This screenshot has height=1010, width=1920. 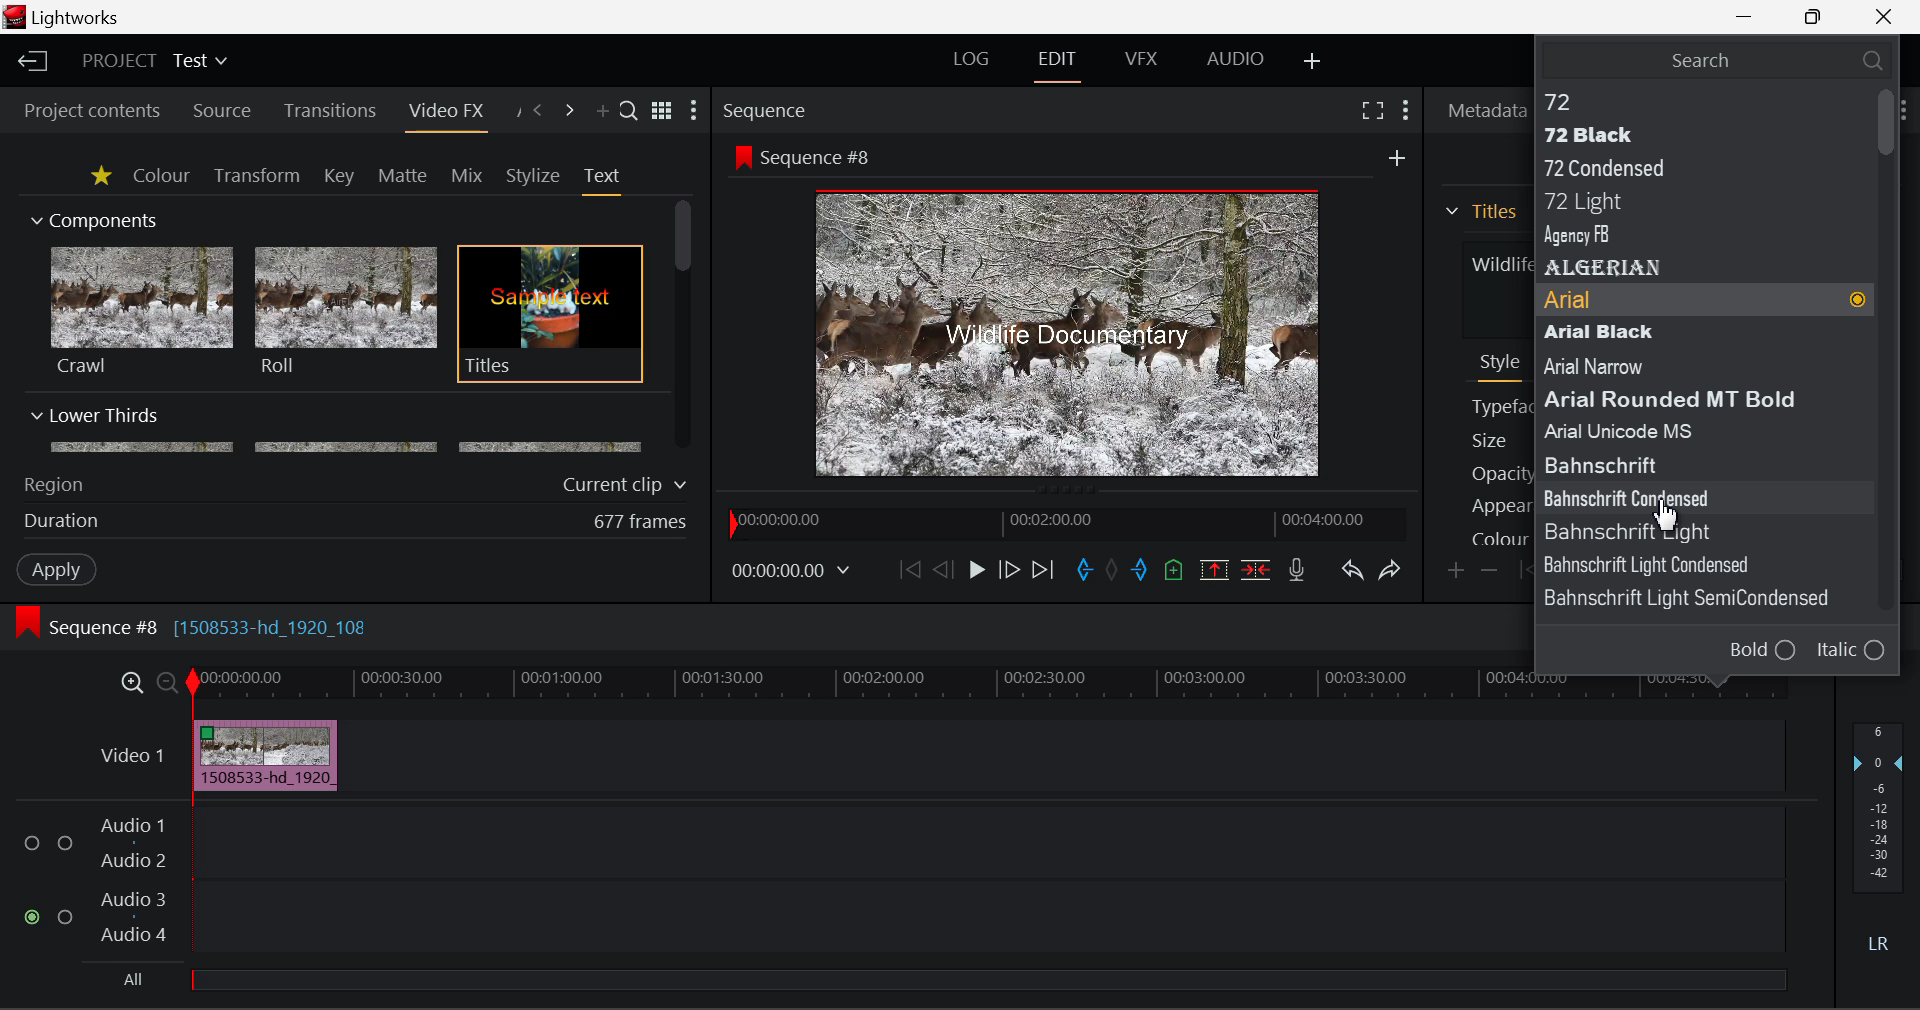 I want to click on Project Title, so click(x=156, y=59).